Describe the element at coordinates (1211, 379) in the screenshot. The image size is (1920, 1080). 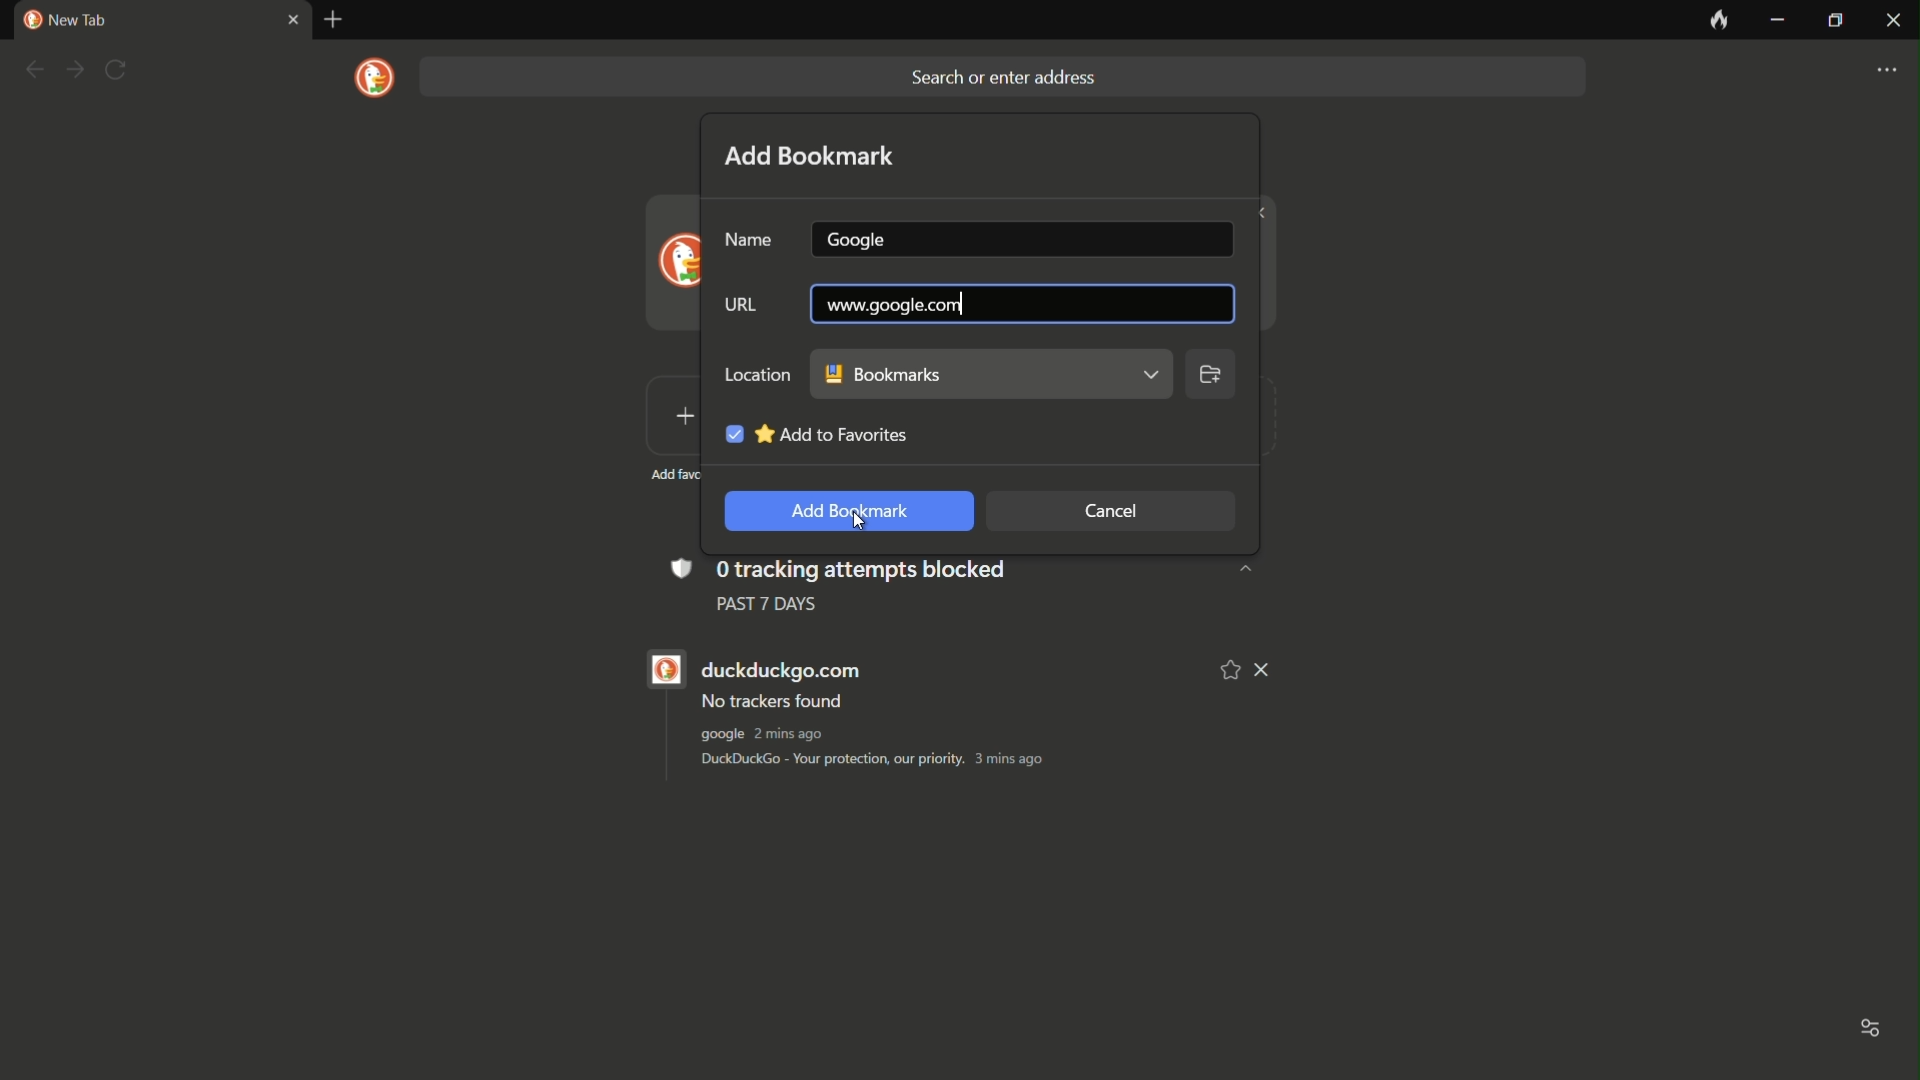
I see `browse location` at that location.